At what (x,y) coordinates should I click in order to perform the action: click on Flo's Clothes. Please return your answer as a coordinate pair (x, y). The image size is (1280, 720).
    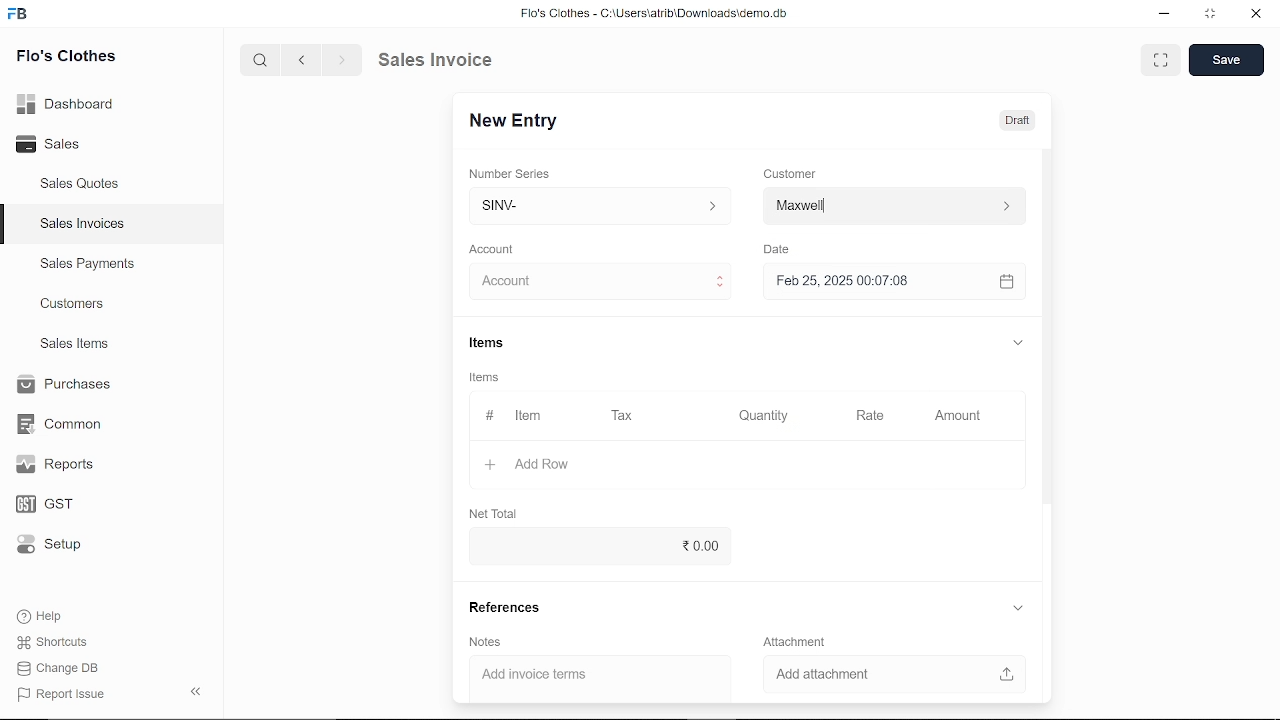
    Looking at the image, I should click on (64, 59).